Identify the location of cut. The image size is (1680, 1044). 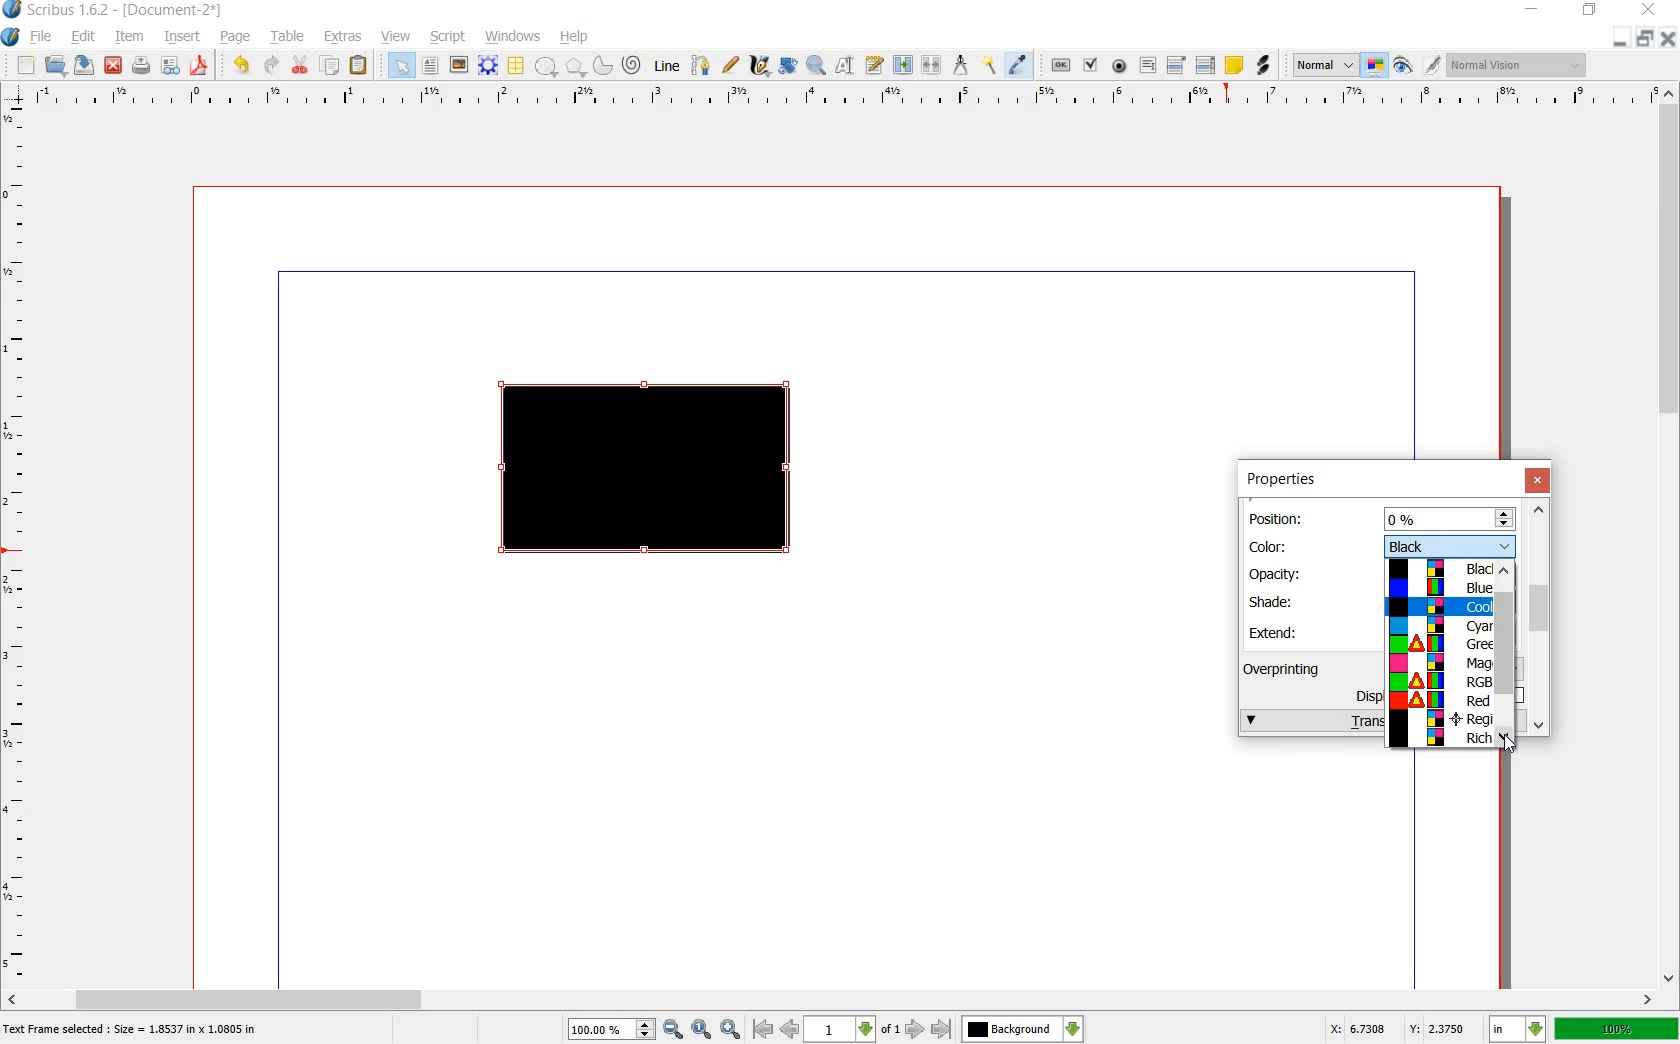
(301, 66).